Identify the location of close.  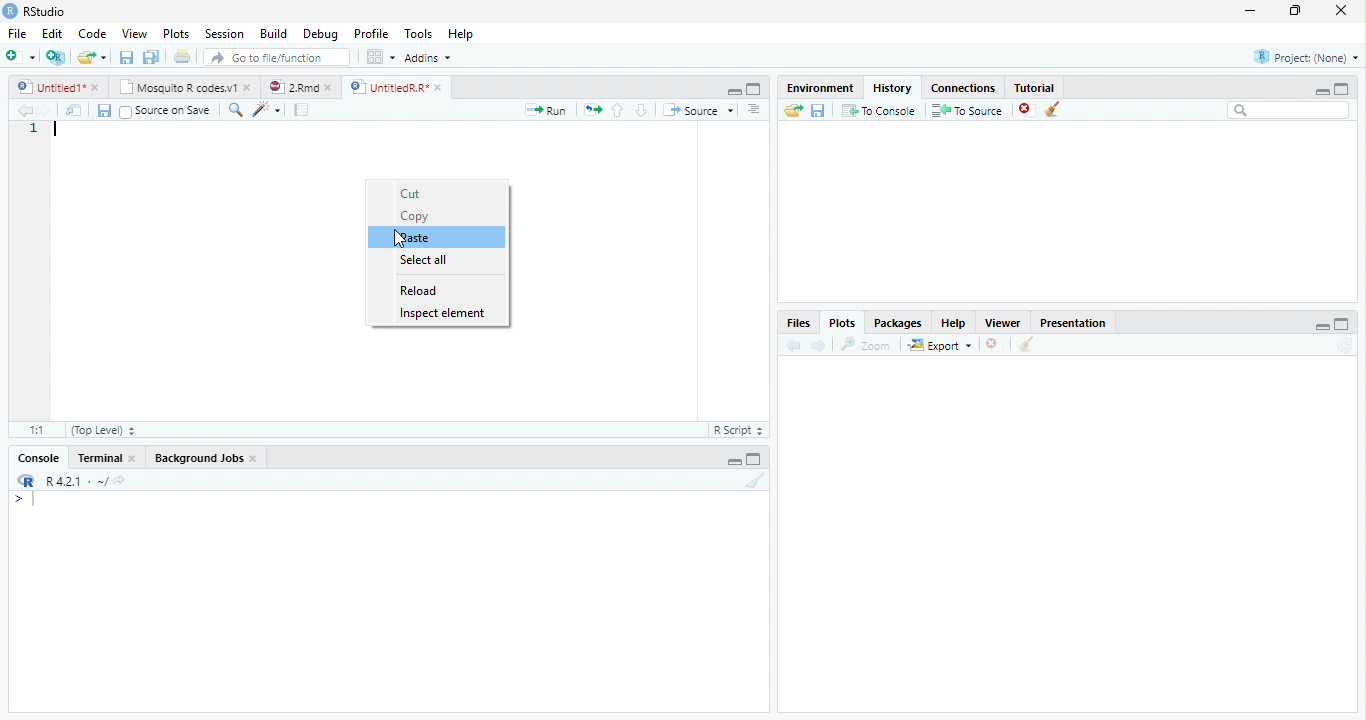
(136, 458).